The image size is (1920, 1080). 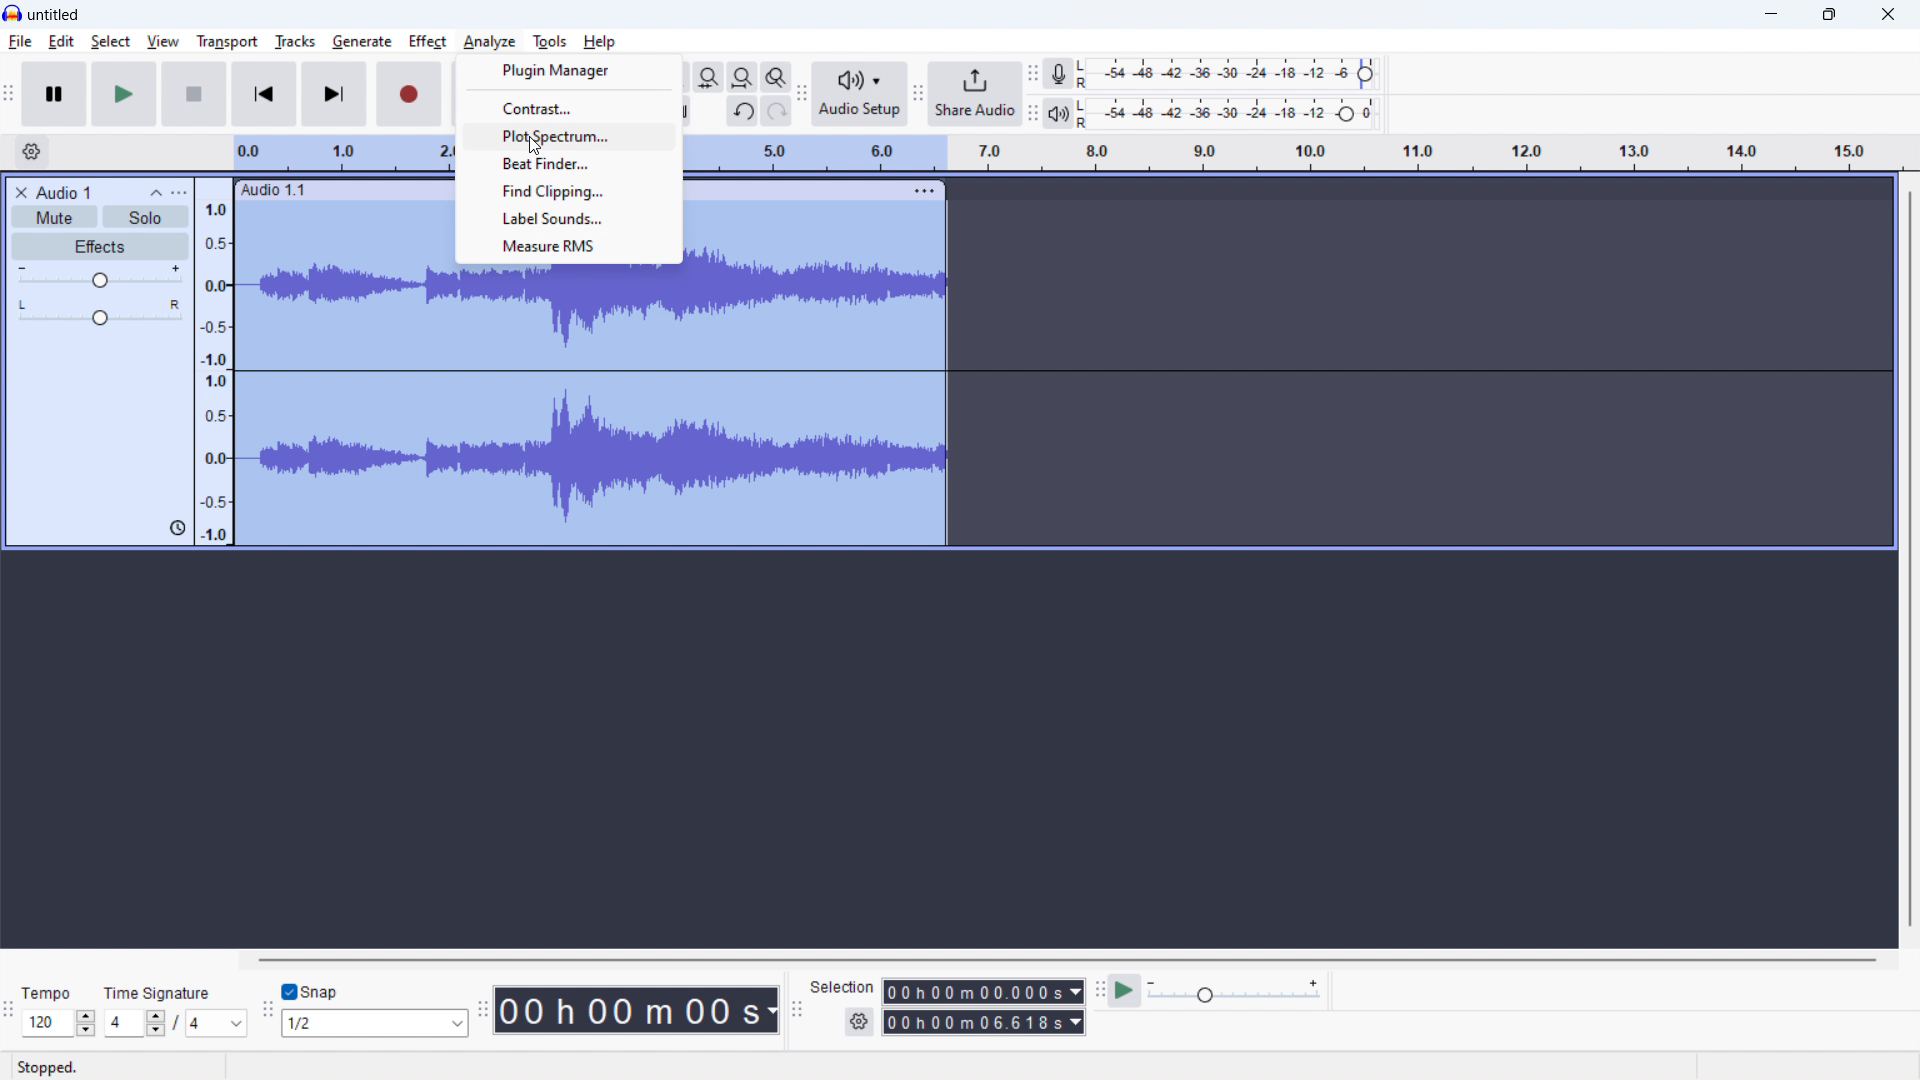 I want to click on Tempo, so click(x=50, y=993).